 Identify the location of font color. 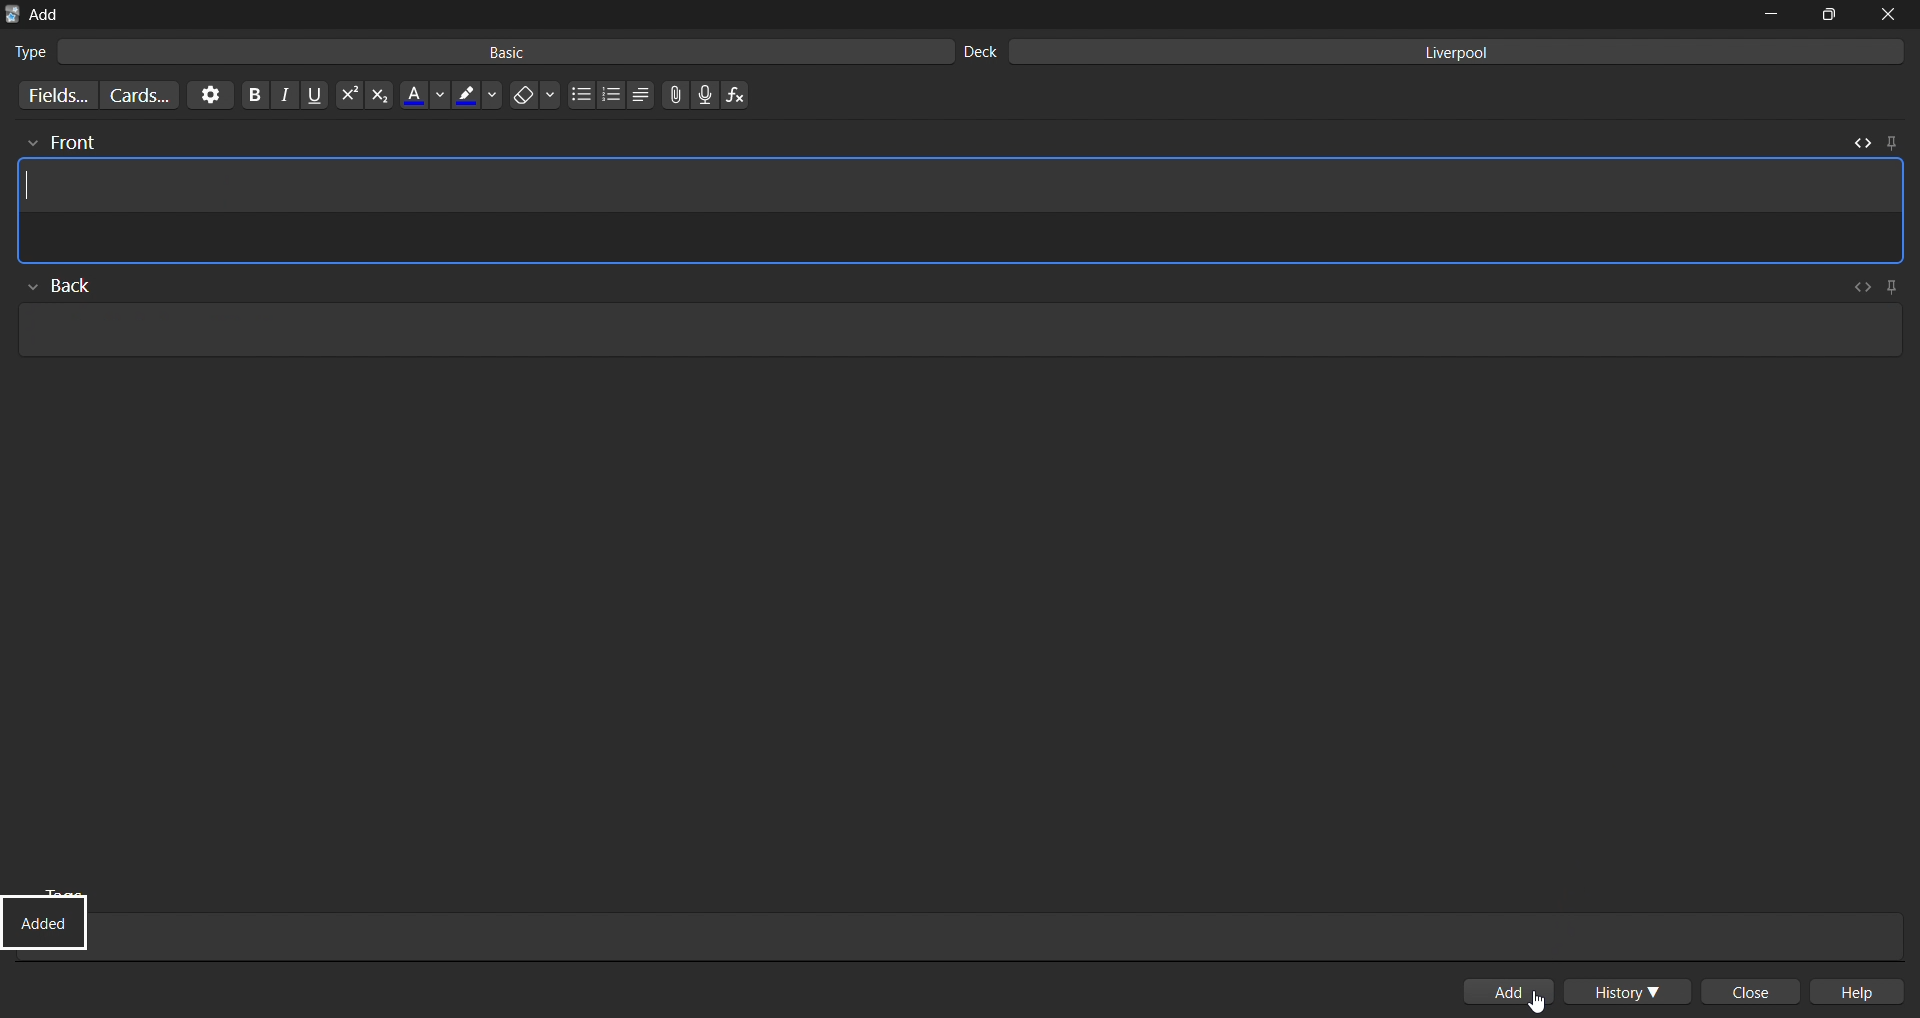
(425, 92).